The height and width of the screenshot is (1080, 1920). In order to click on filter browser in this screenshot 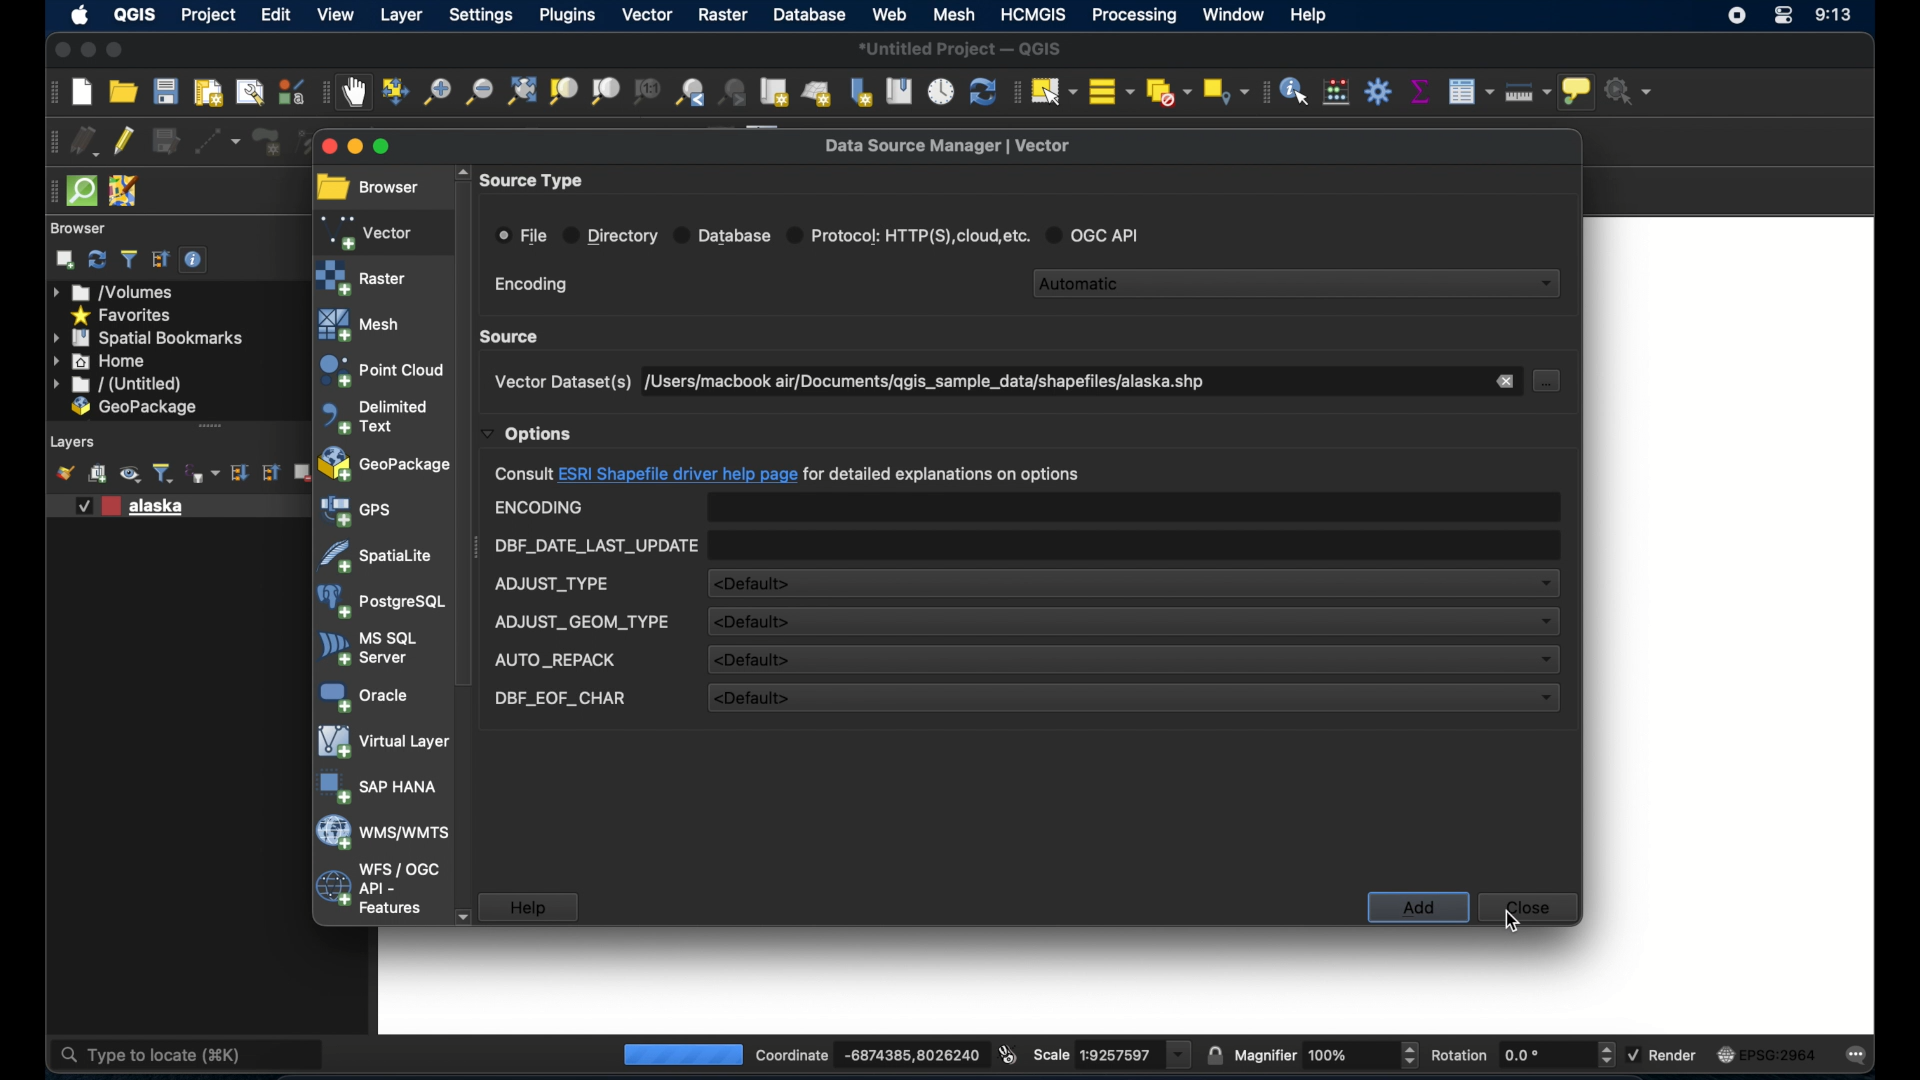, I will do `click(128, 259)`.